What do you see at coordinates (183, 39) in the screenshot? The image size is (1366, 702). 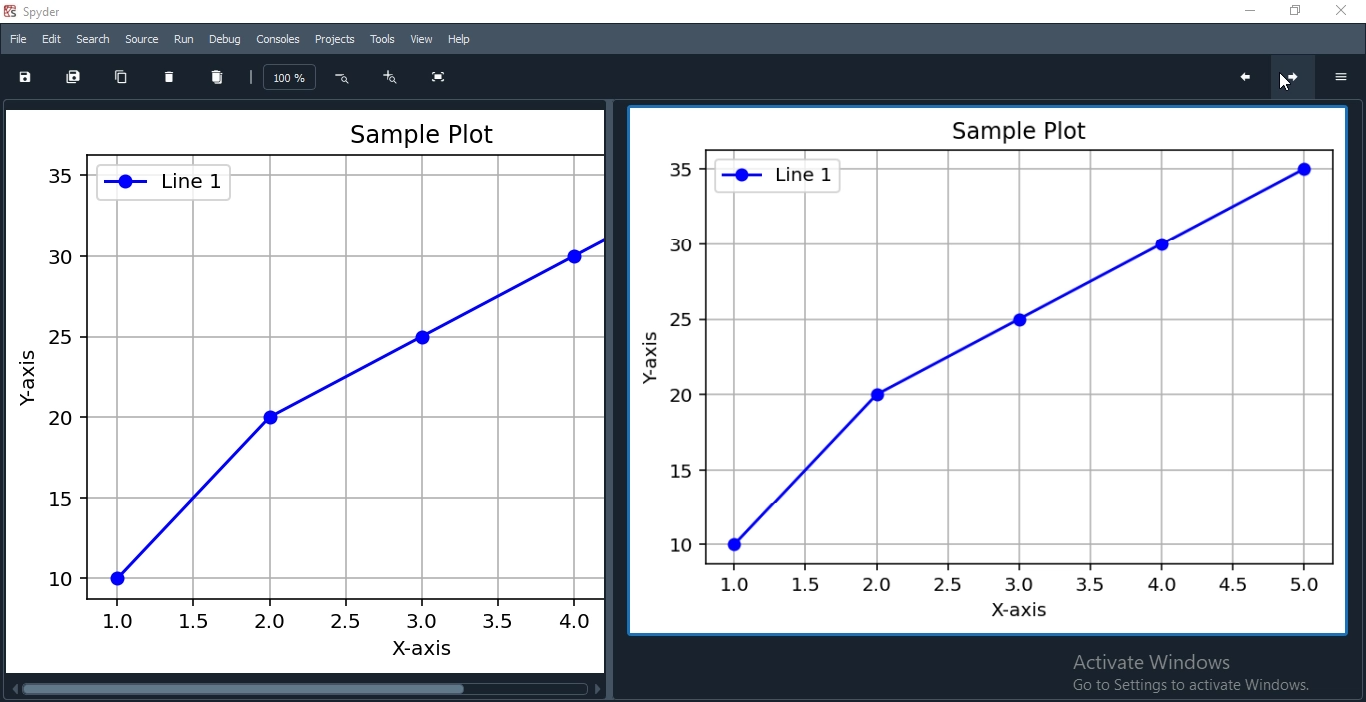 I see `Run` at bounding box center [183, 39].